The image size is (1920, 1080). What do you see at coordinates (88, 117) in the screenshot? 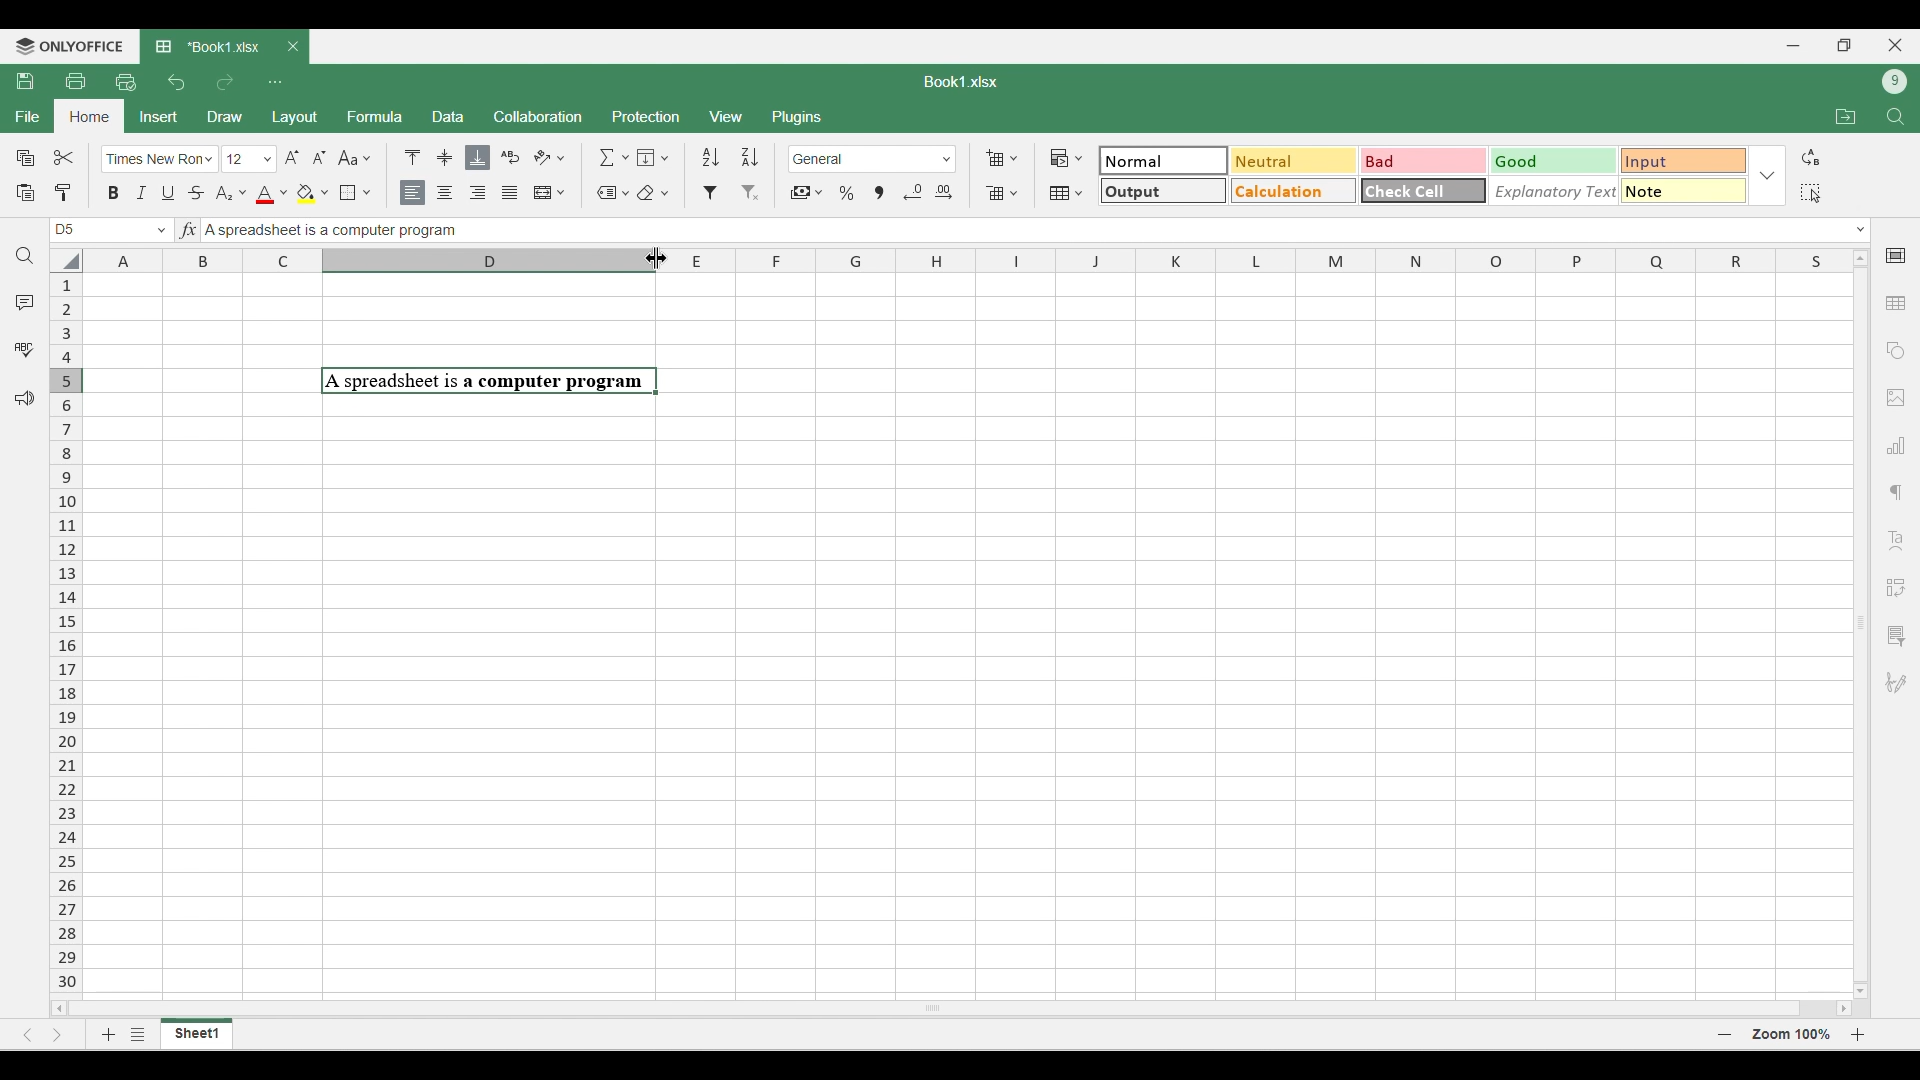
I see `Home menu, highlighted` at bounding box center [88, 117].